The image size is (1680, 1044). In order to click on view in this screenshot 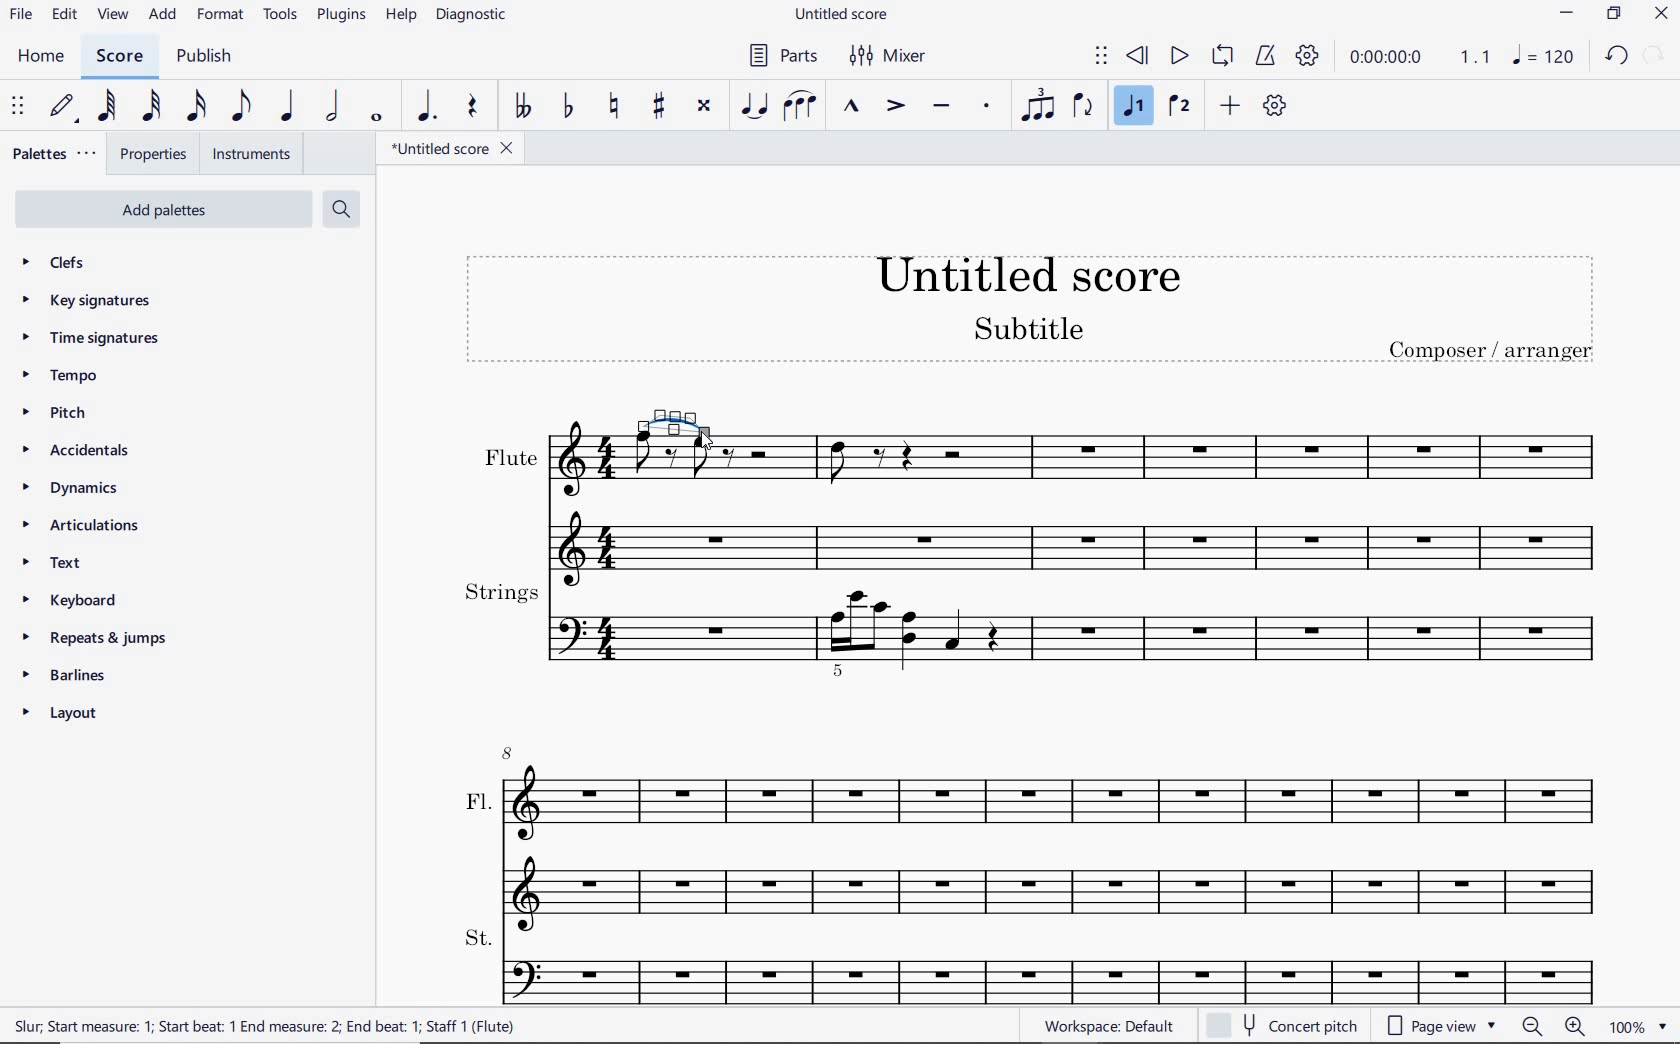, I will do `click(112, 15)`.